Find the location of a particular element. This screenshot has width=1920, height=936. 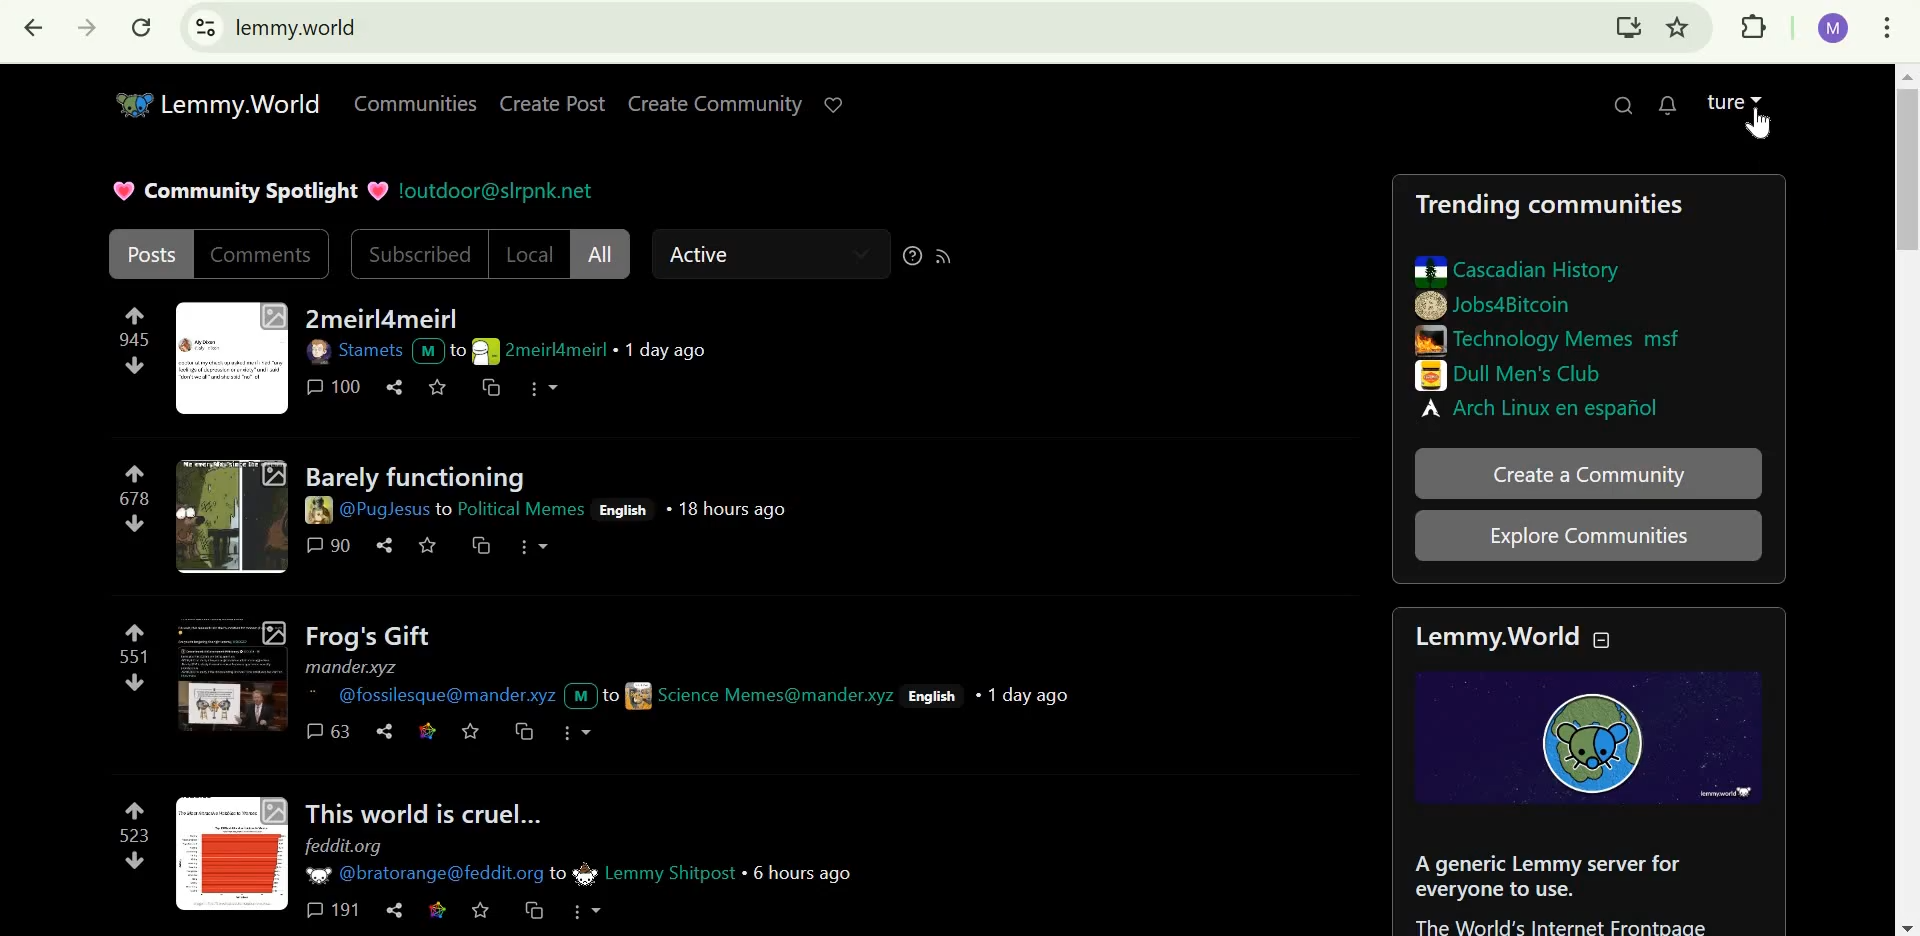

523 points is located at coordinates (131, 836).